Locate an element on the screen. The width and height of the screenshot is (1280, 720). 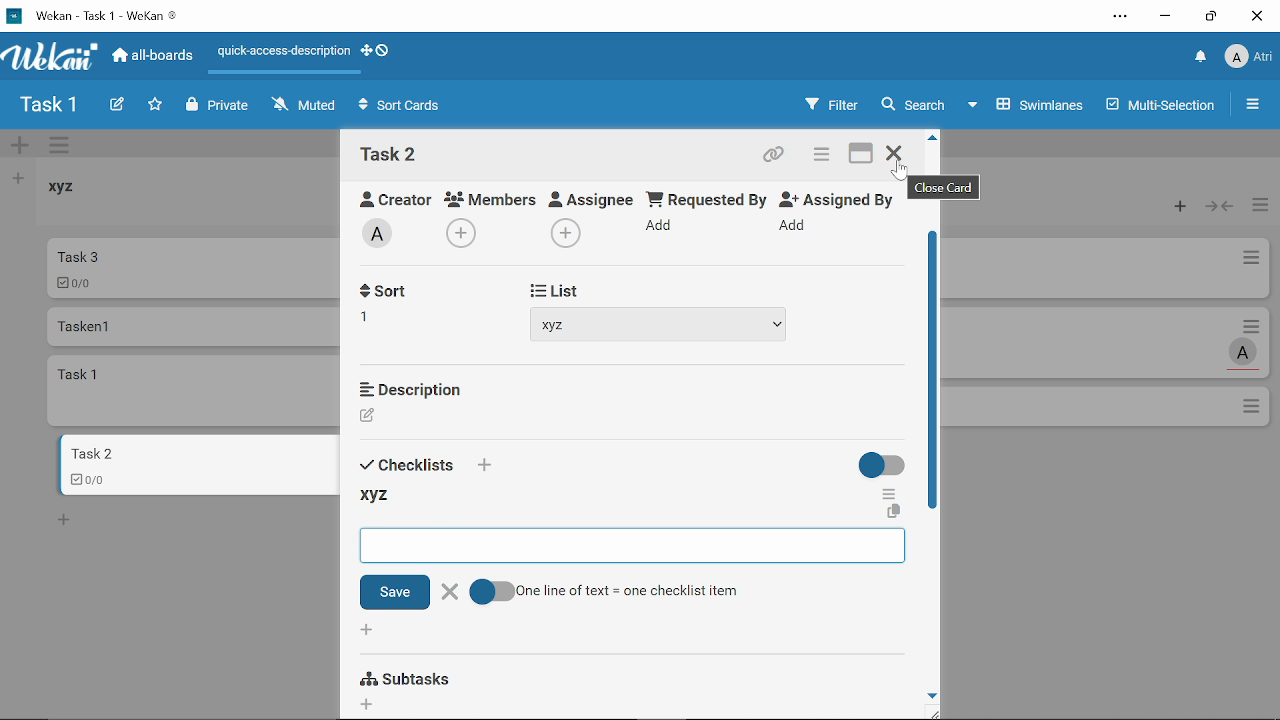
Profile is located at coordinates (1248, 59).